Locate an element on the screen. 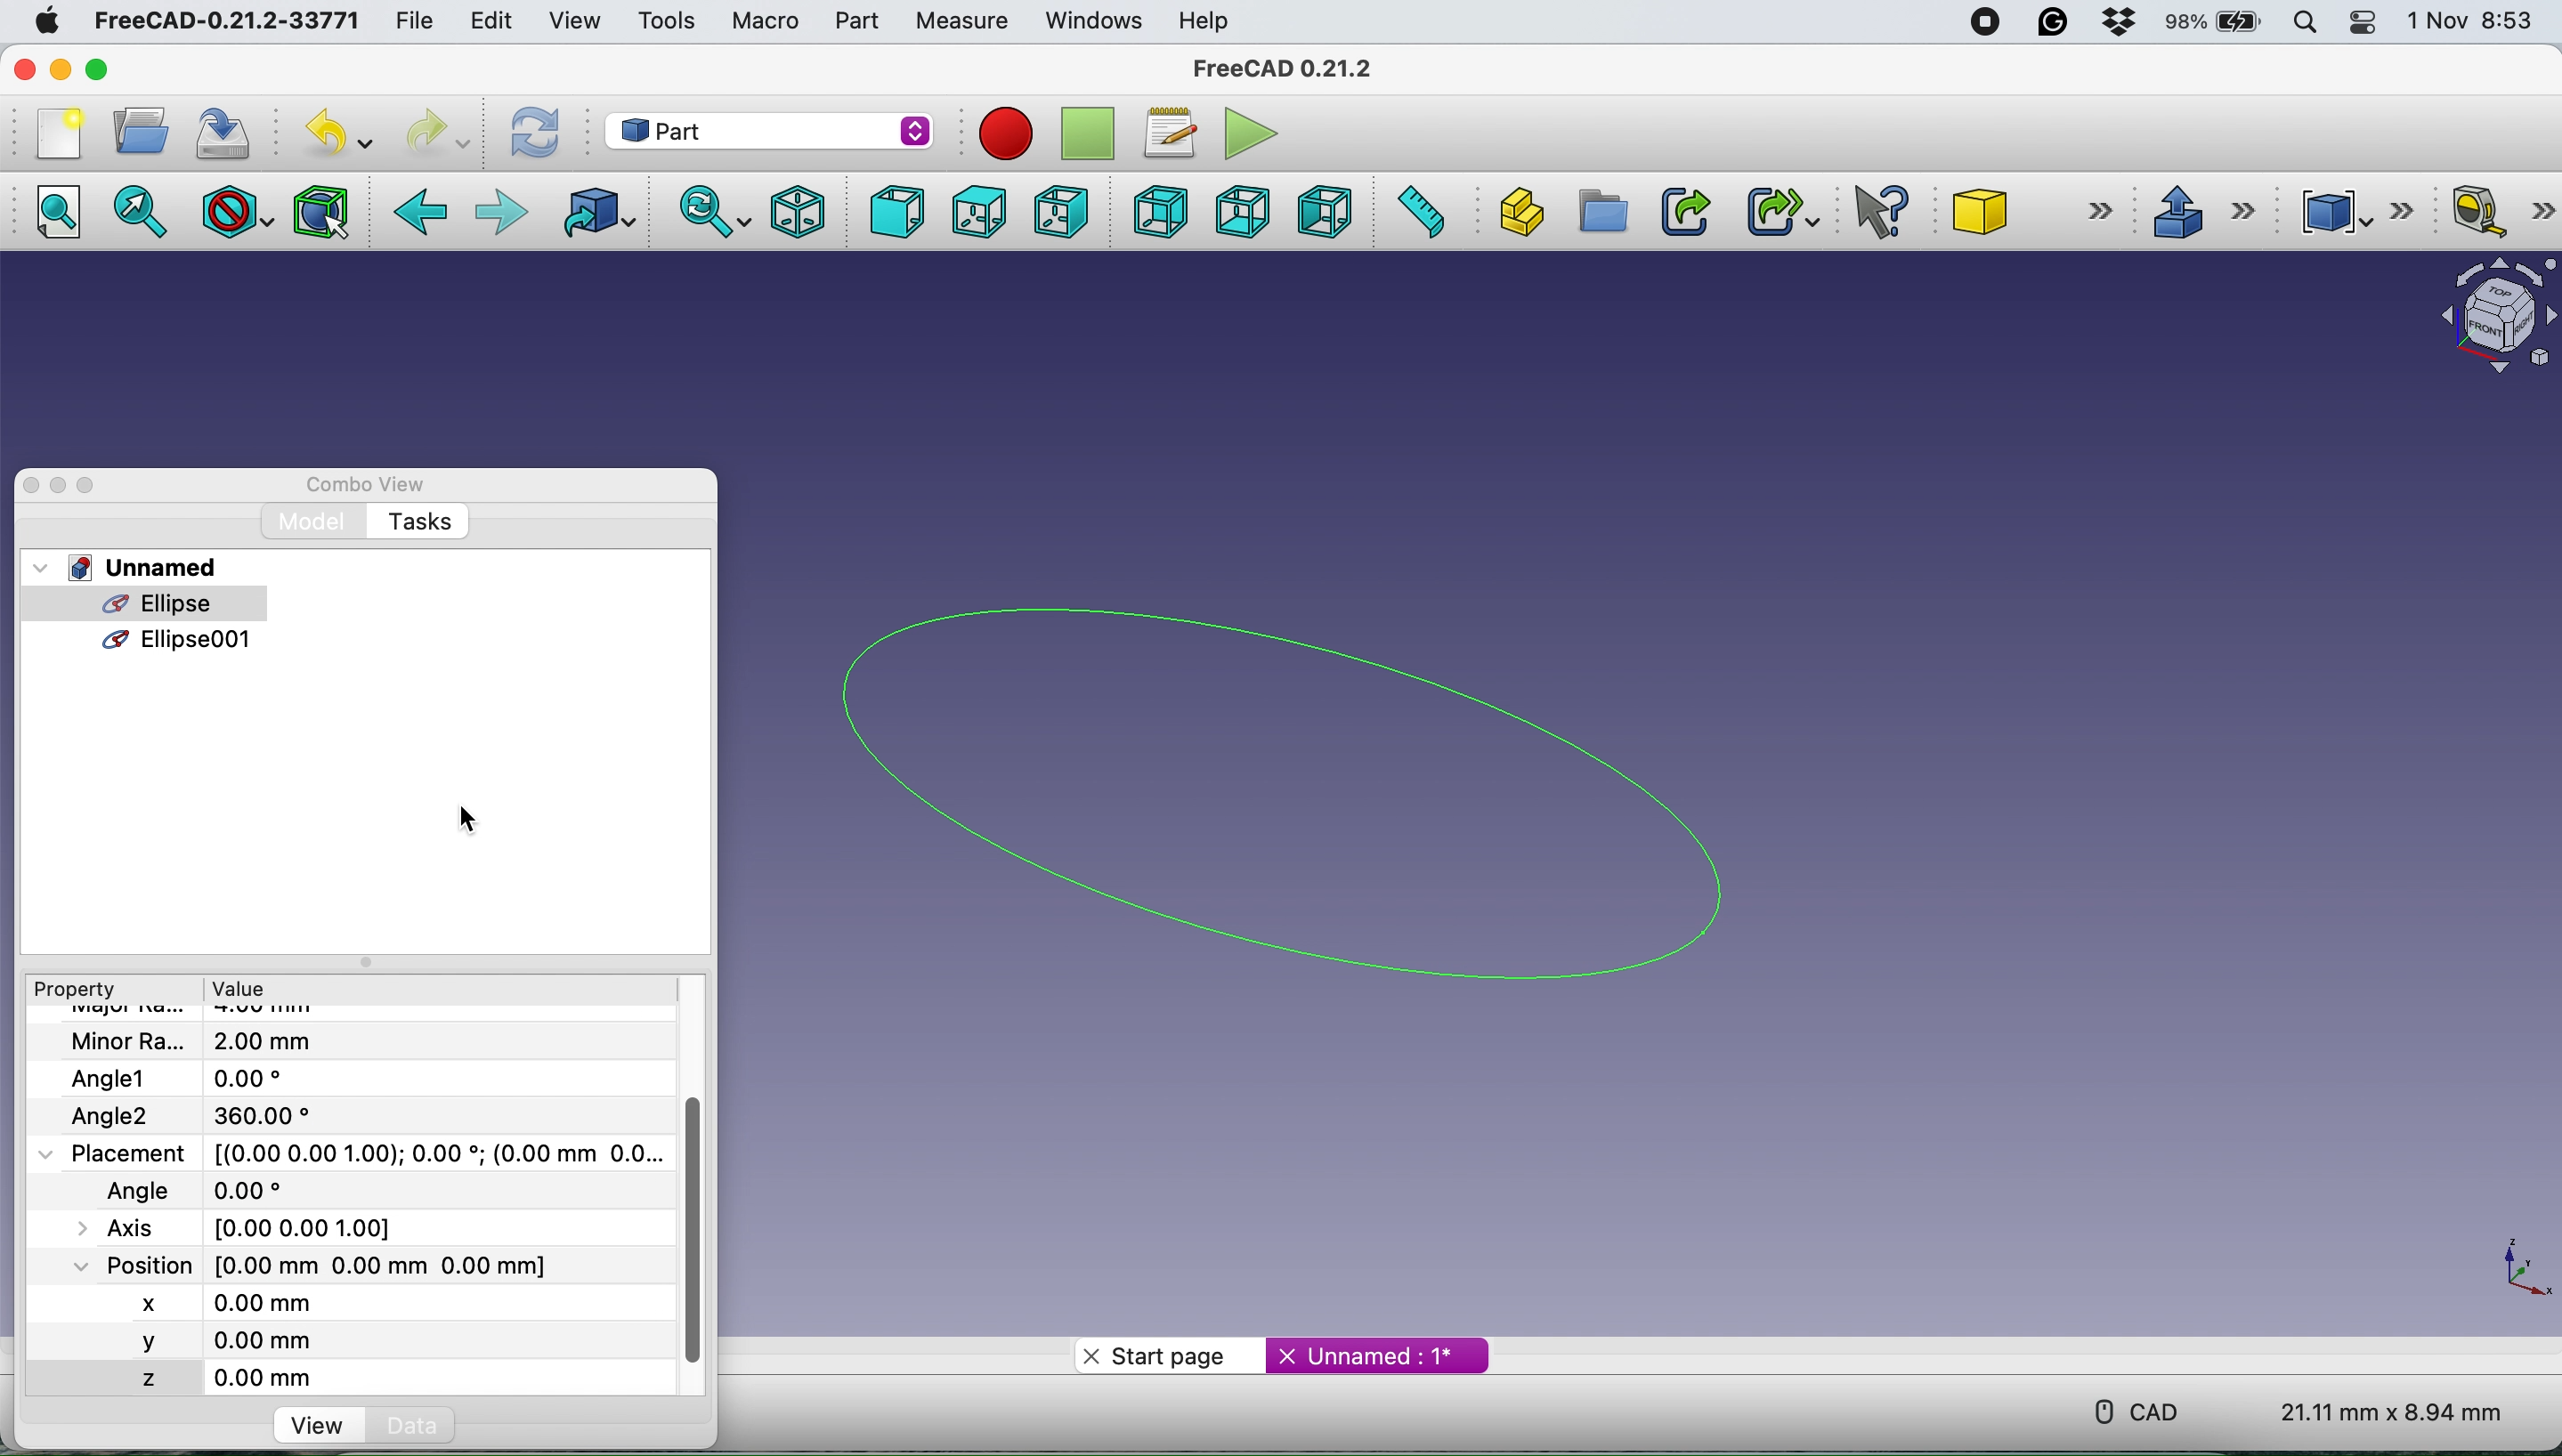 This screenshot has height=1456, width=2562. windows is located at coordinates (1088, 20).